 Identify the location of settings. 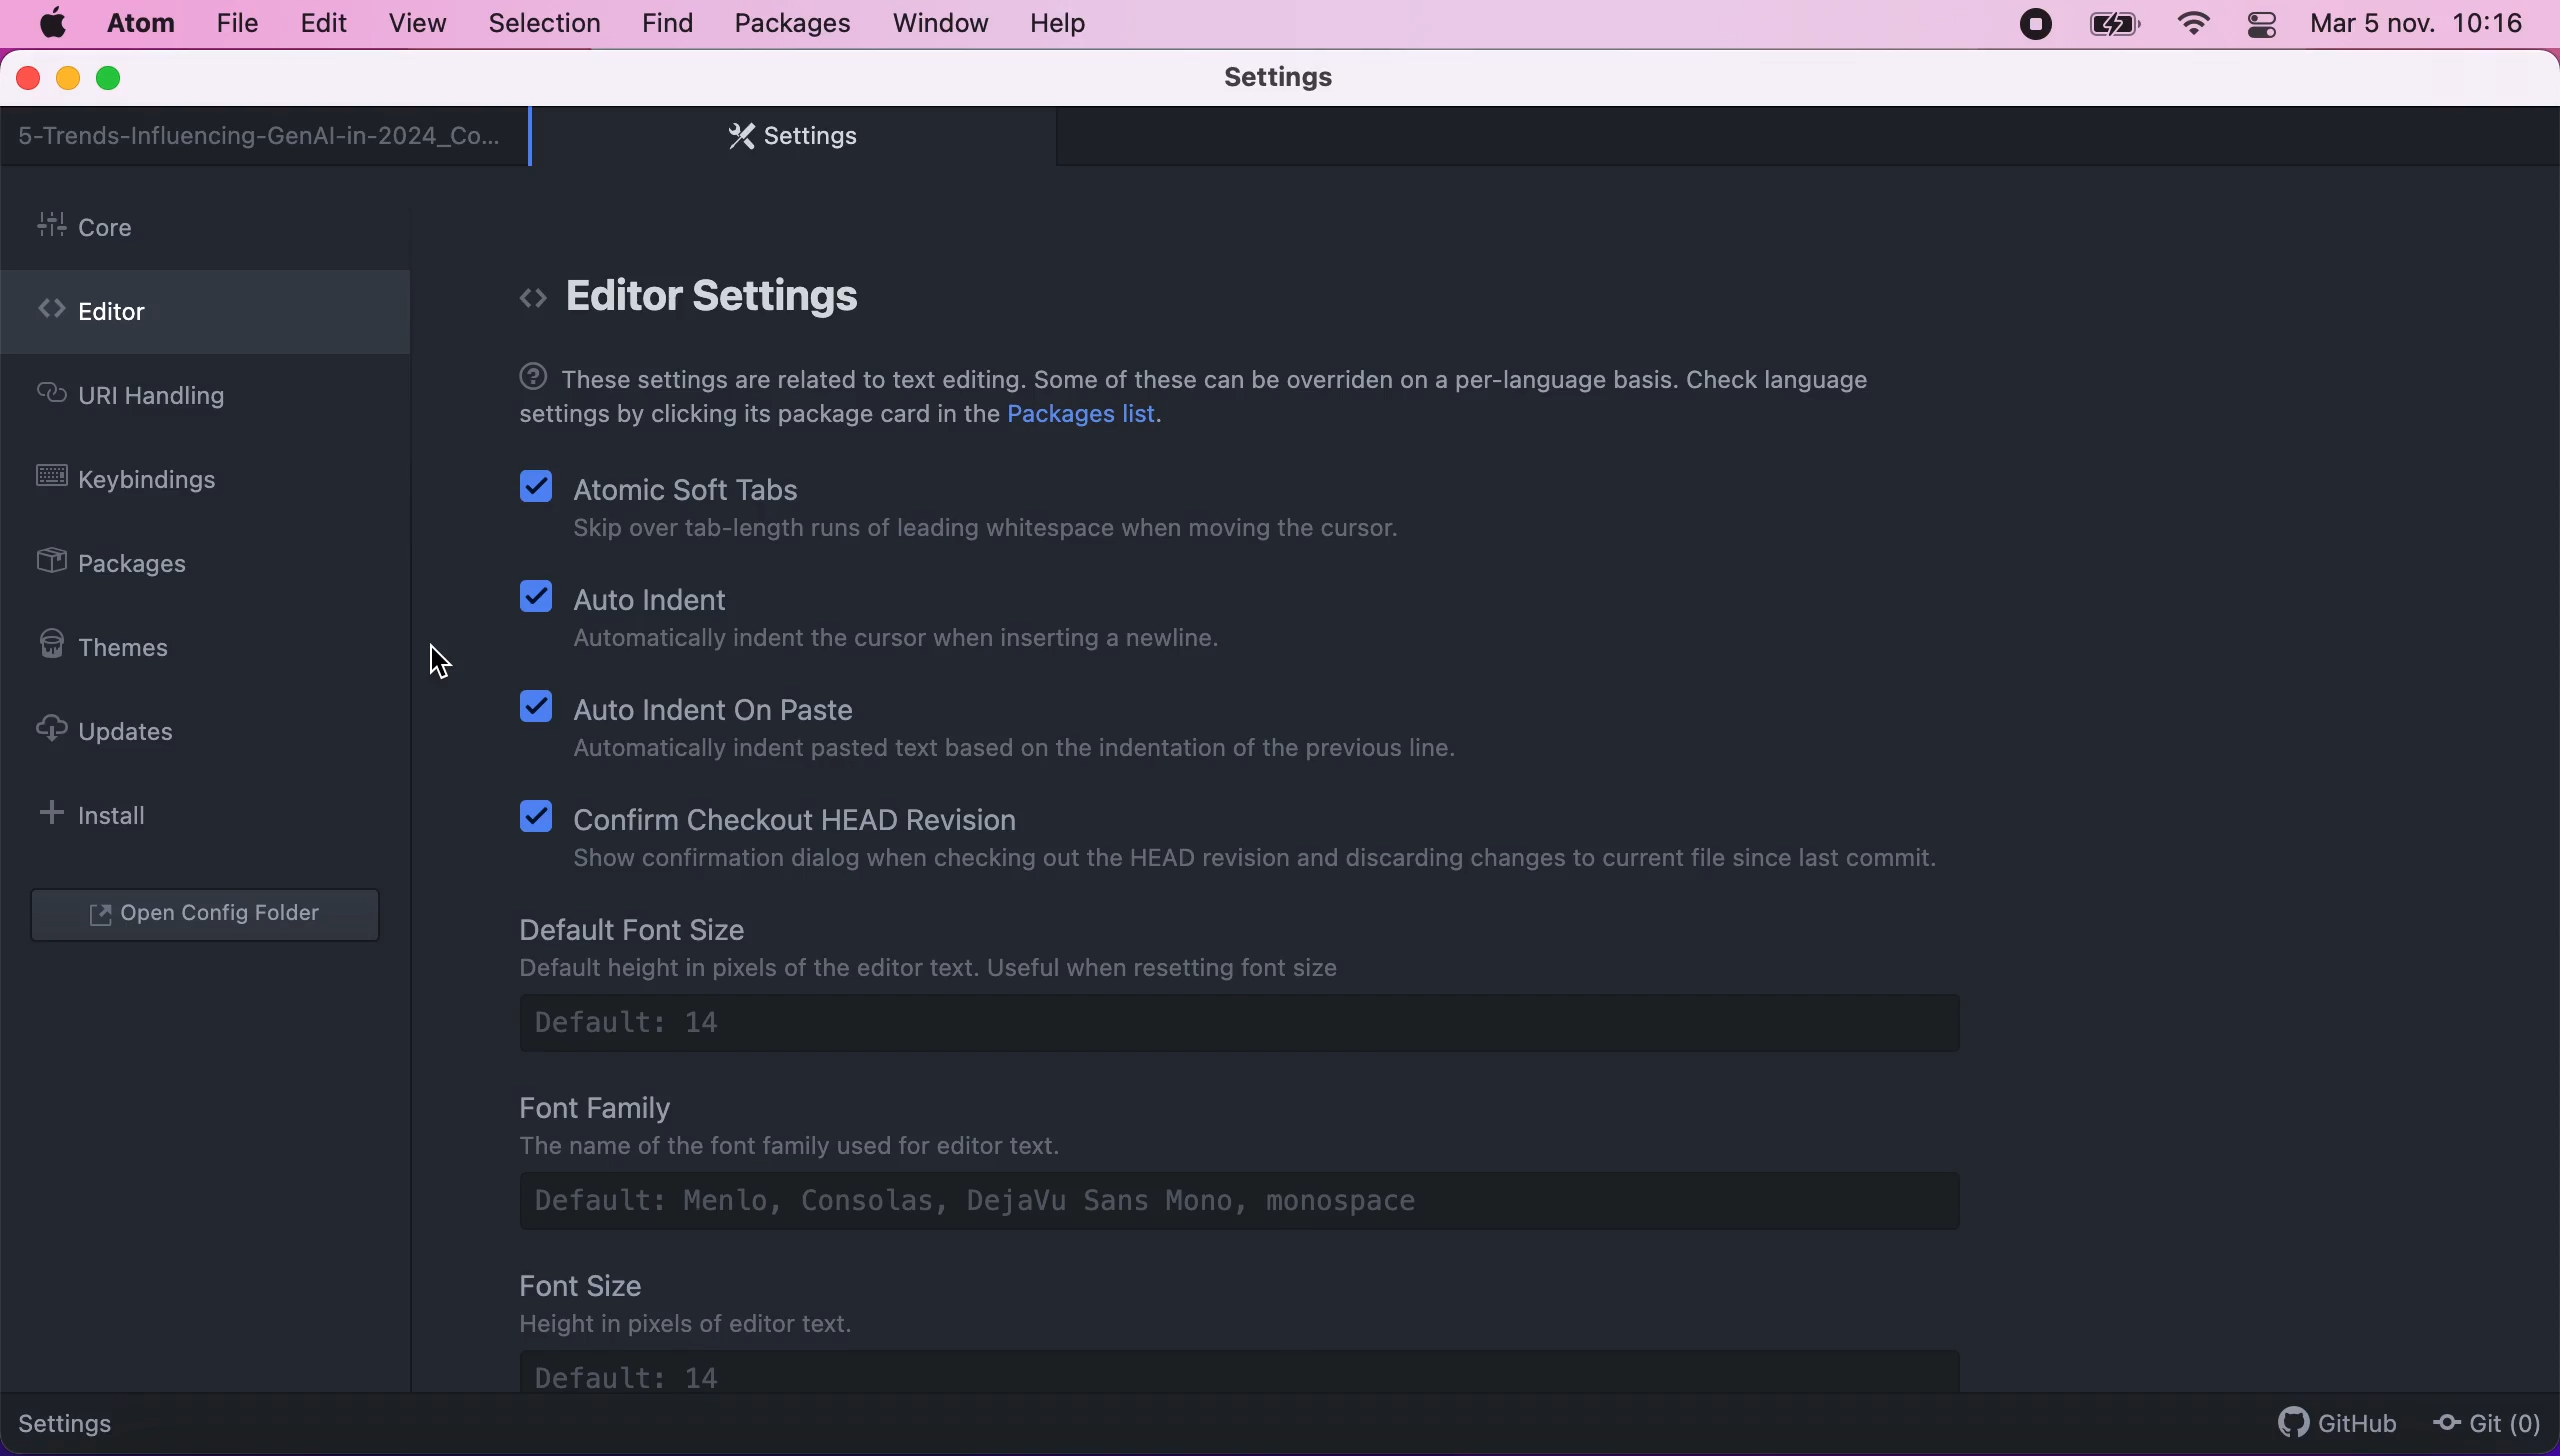
(82, 1420).